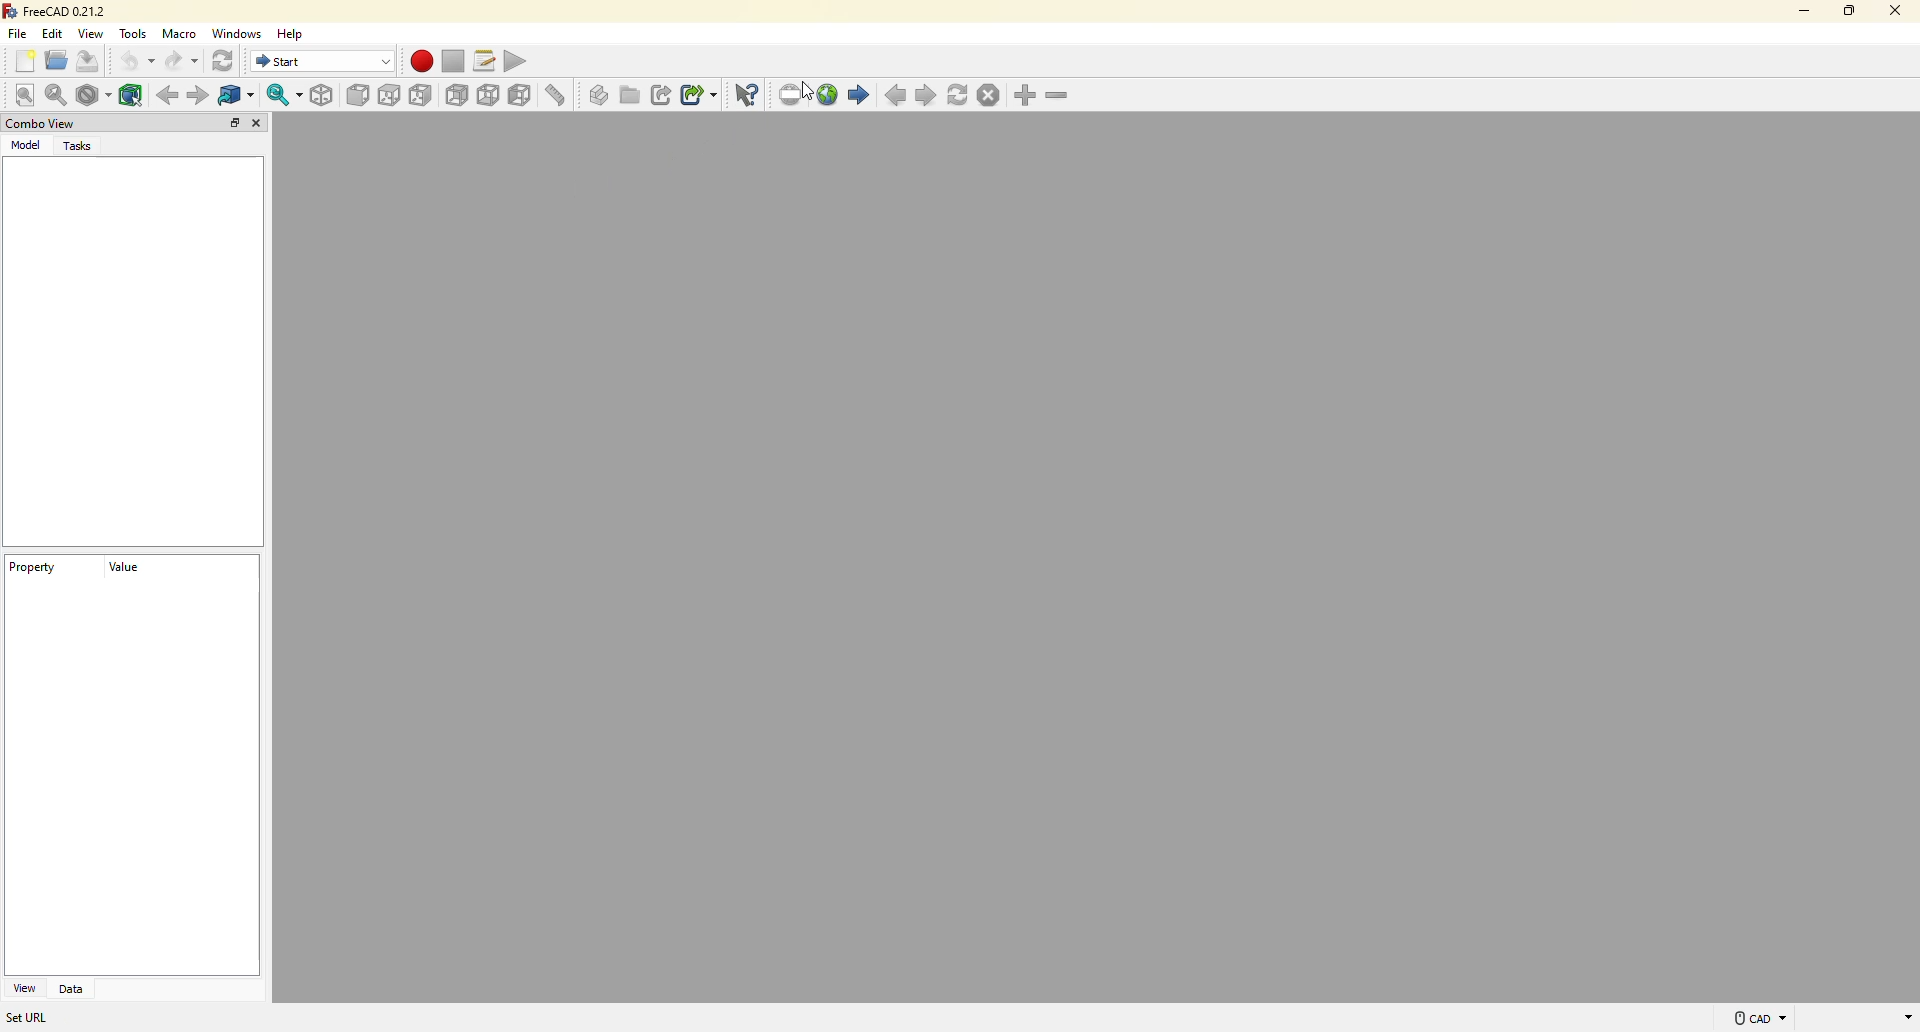  Describe the element at coordinates (183, 35) in the screenshot. I see `macro` at that location.